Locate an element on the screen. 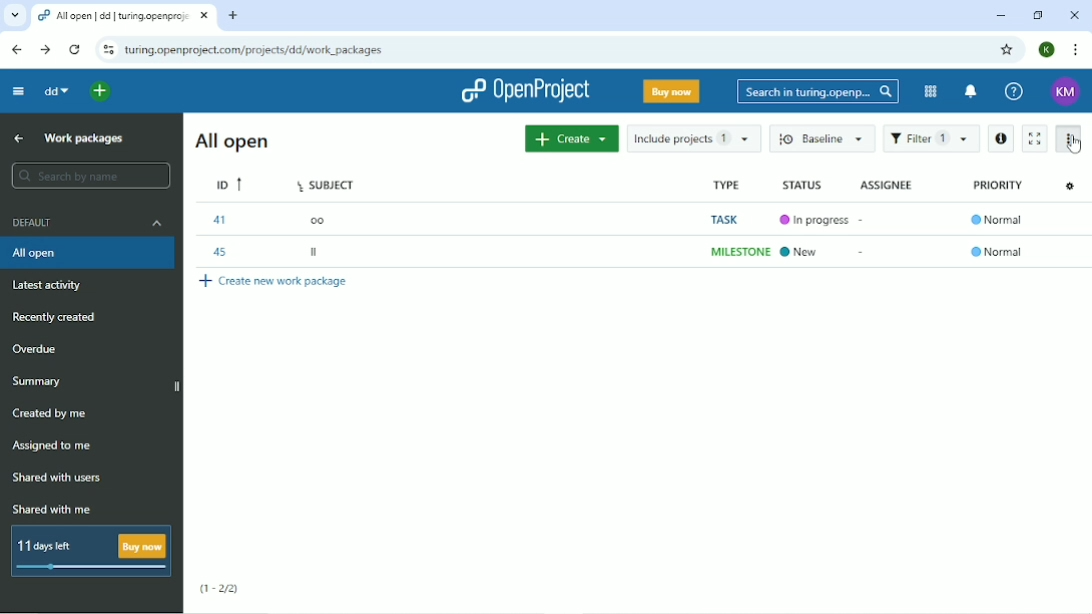 Image resolution: width=1092 pixels, height=614 pixels. Create new work package is located at coordinates (278, 281).